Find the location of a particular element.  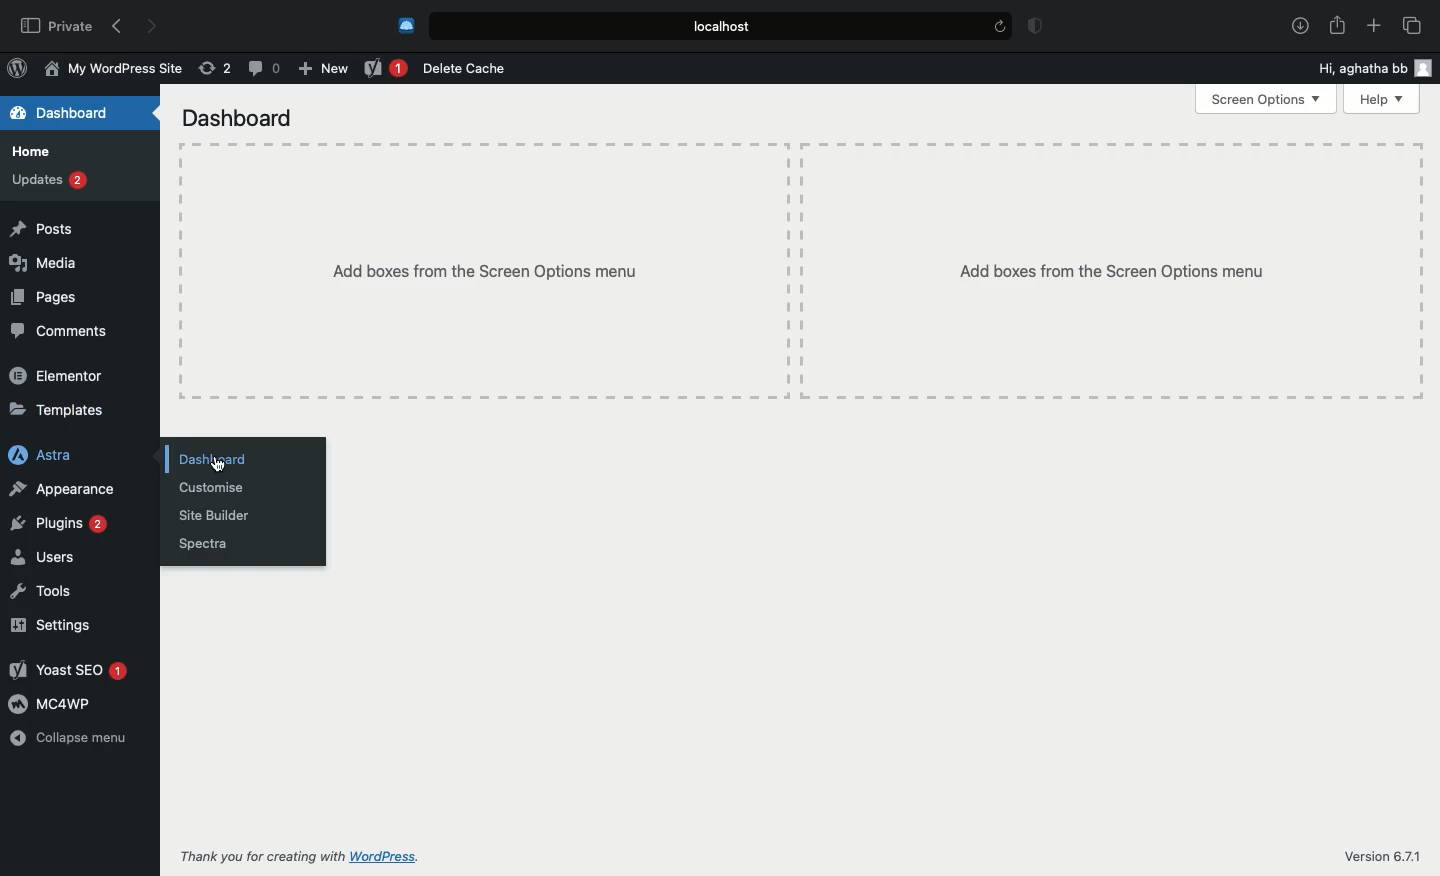

Add boxes from the Screen Options menu is located at coordinates (1111, 272).